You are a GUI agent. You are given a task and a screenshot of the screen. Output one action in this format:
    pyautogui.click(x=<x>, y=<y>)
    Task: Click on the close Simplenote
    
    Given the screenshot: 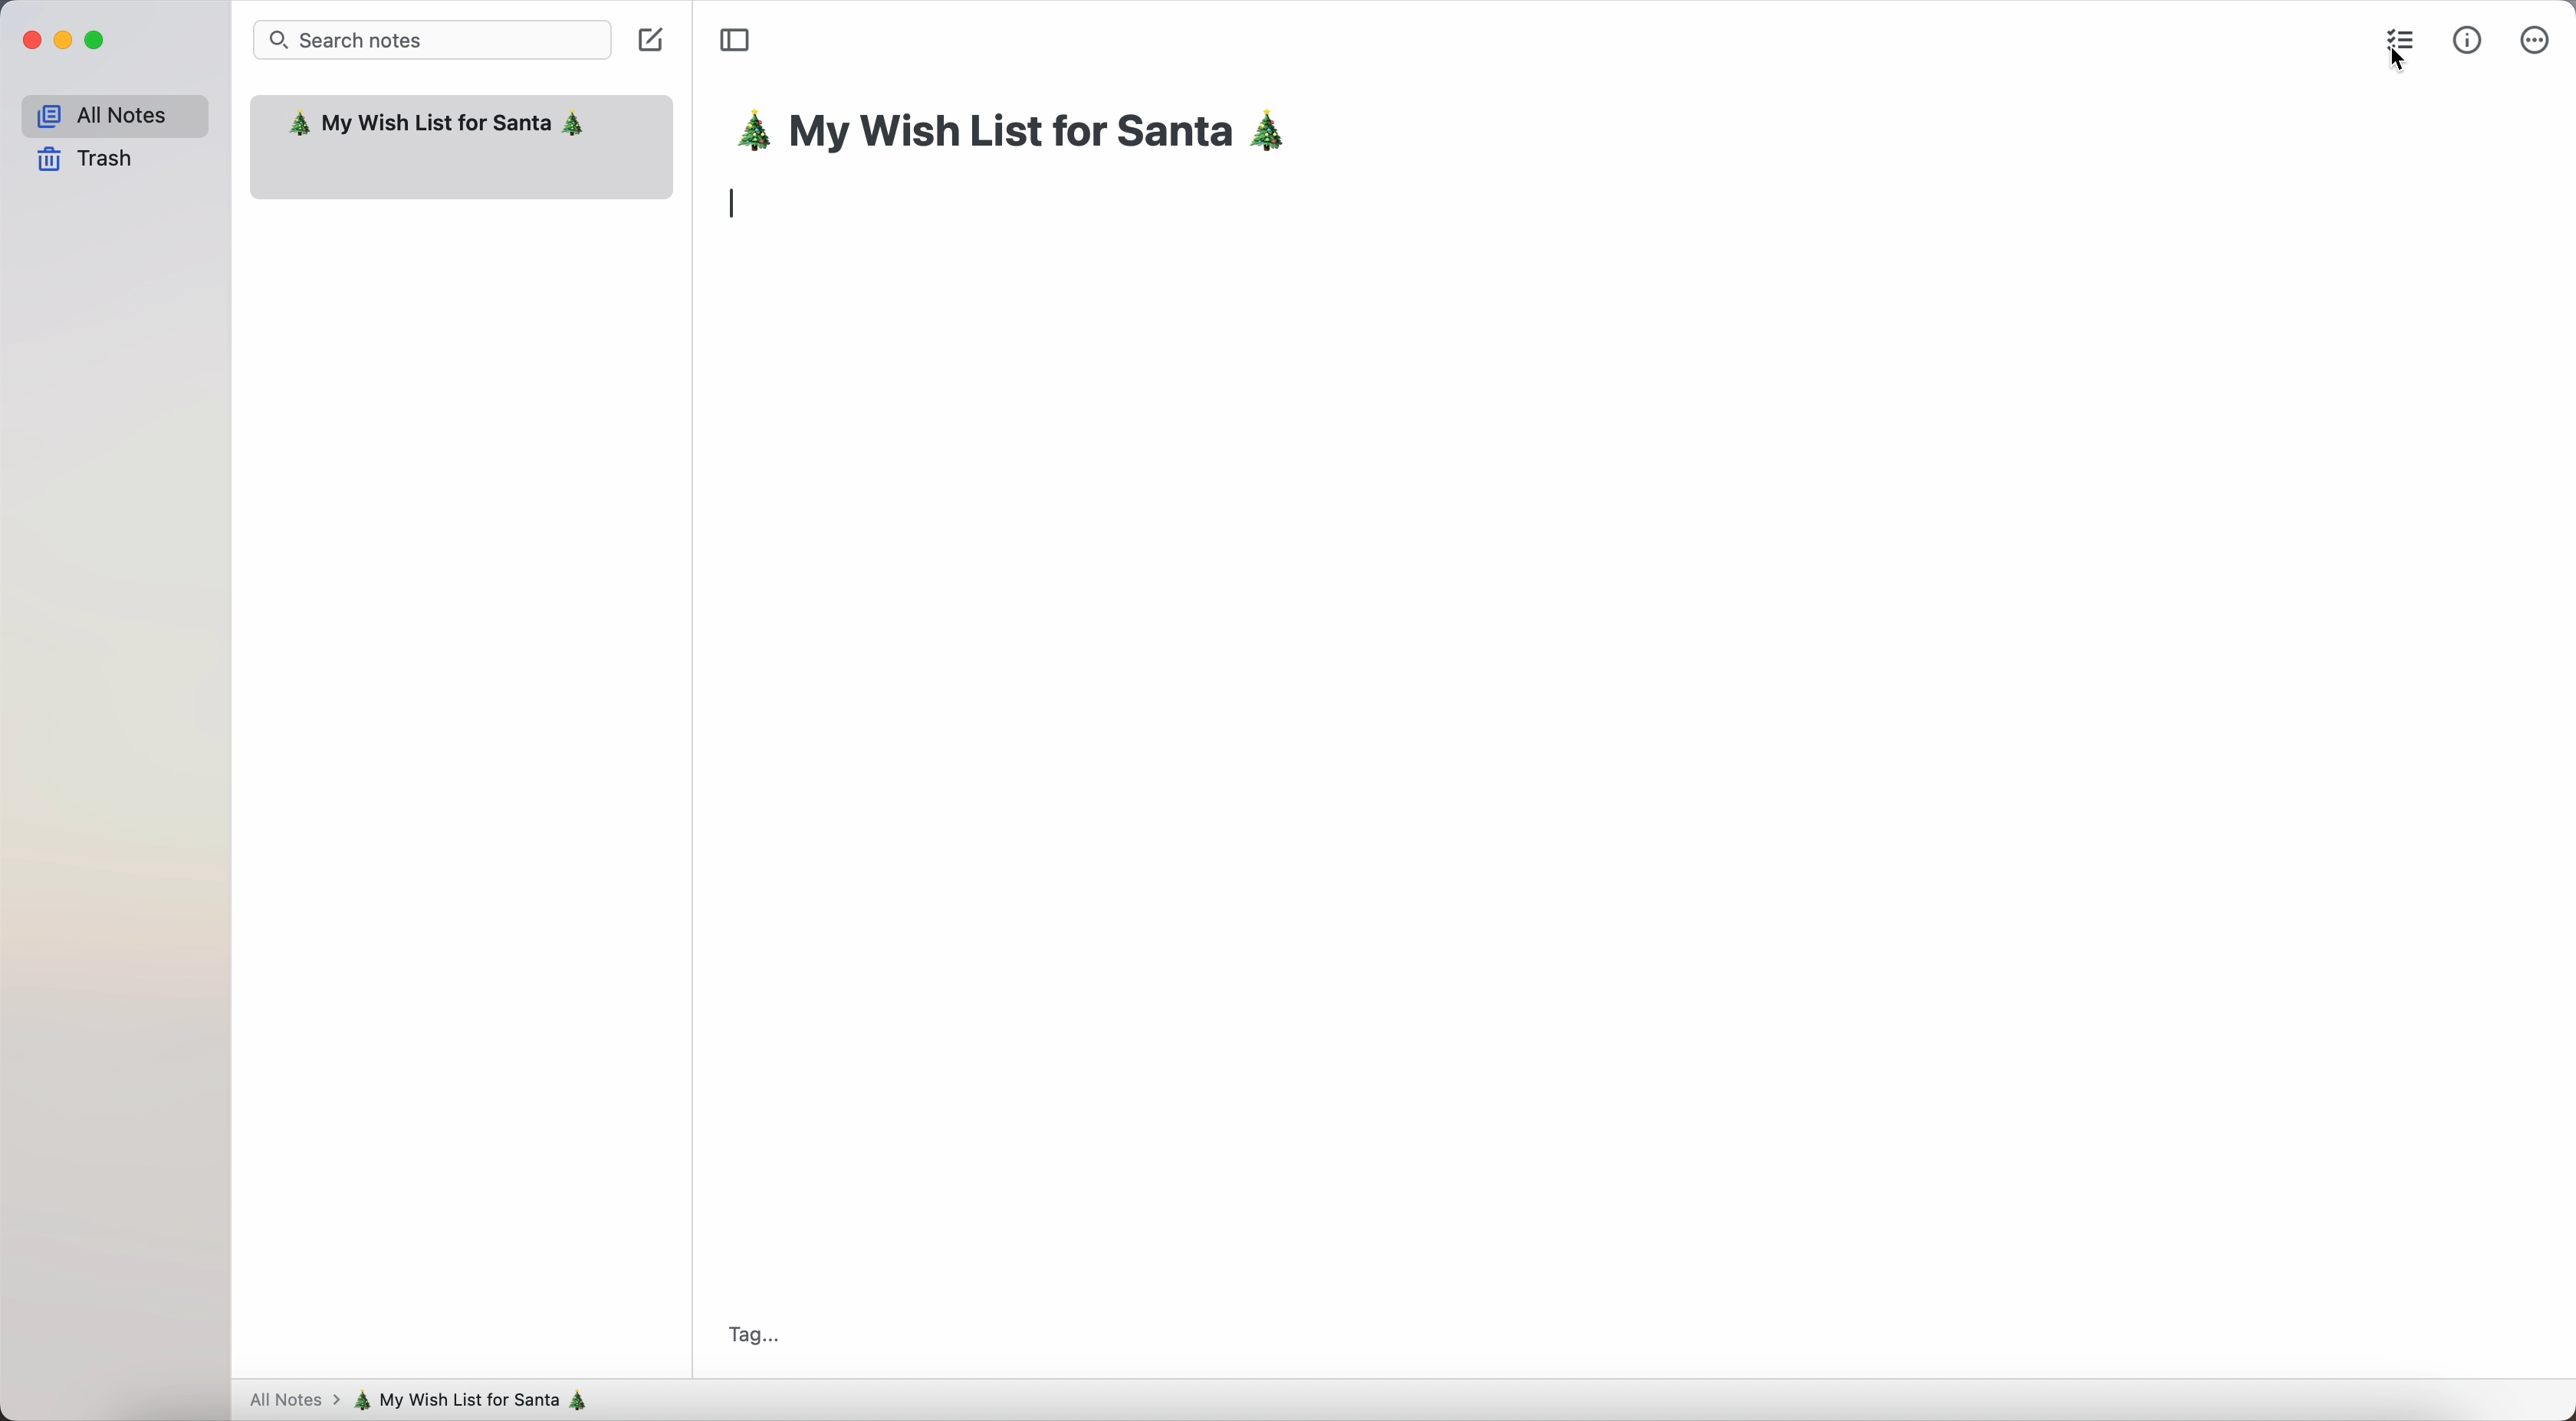 What is the action you would take?
    pyautogui.click(x=28, y=40)
    